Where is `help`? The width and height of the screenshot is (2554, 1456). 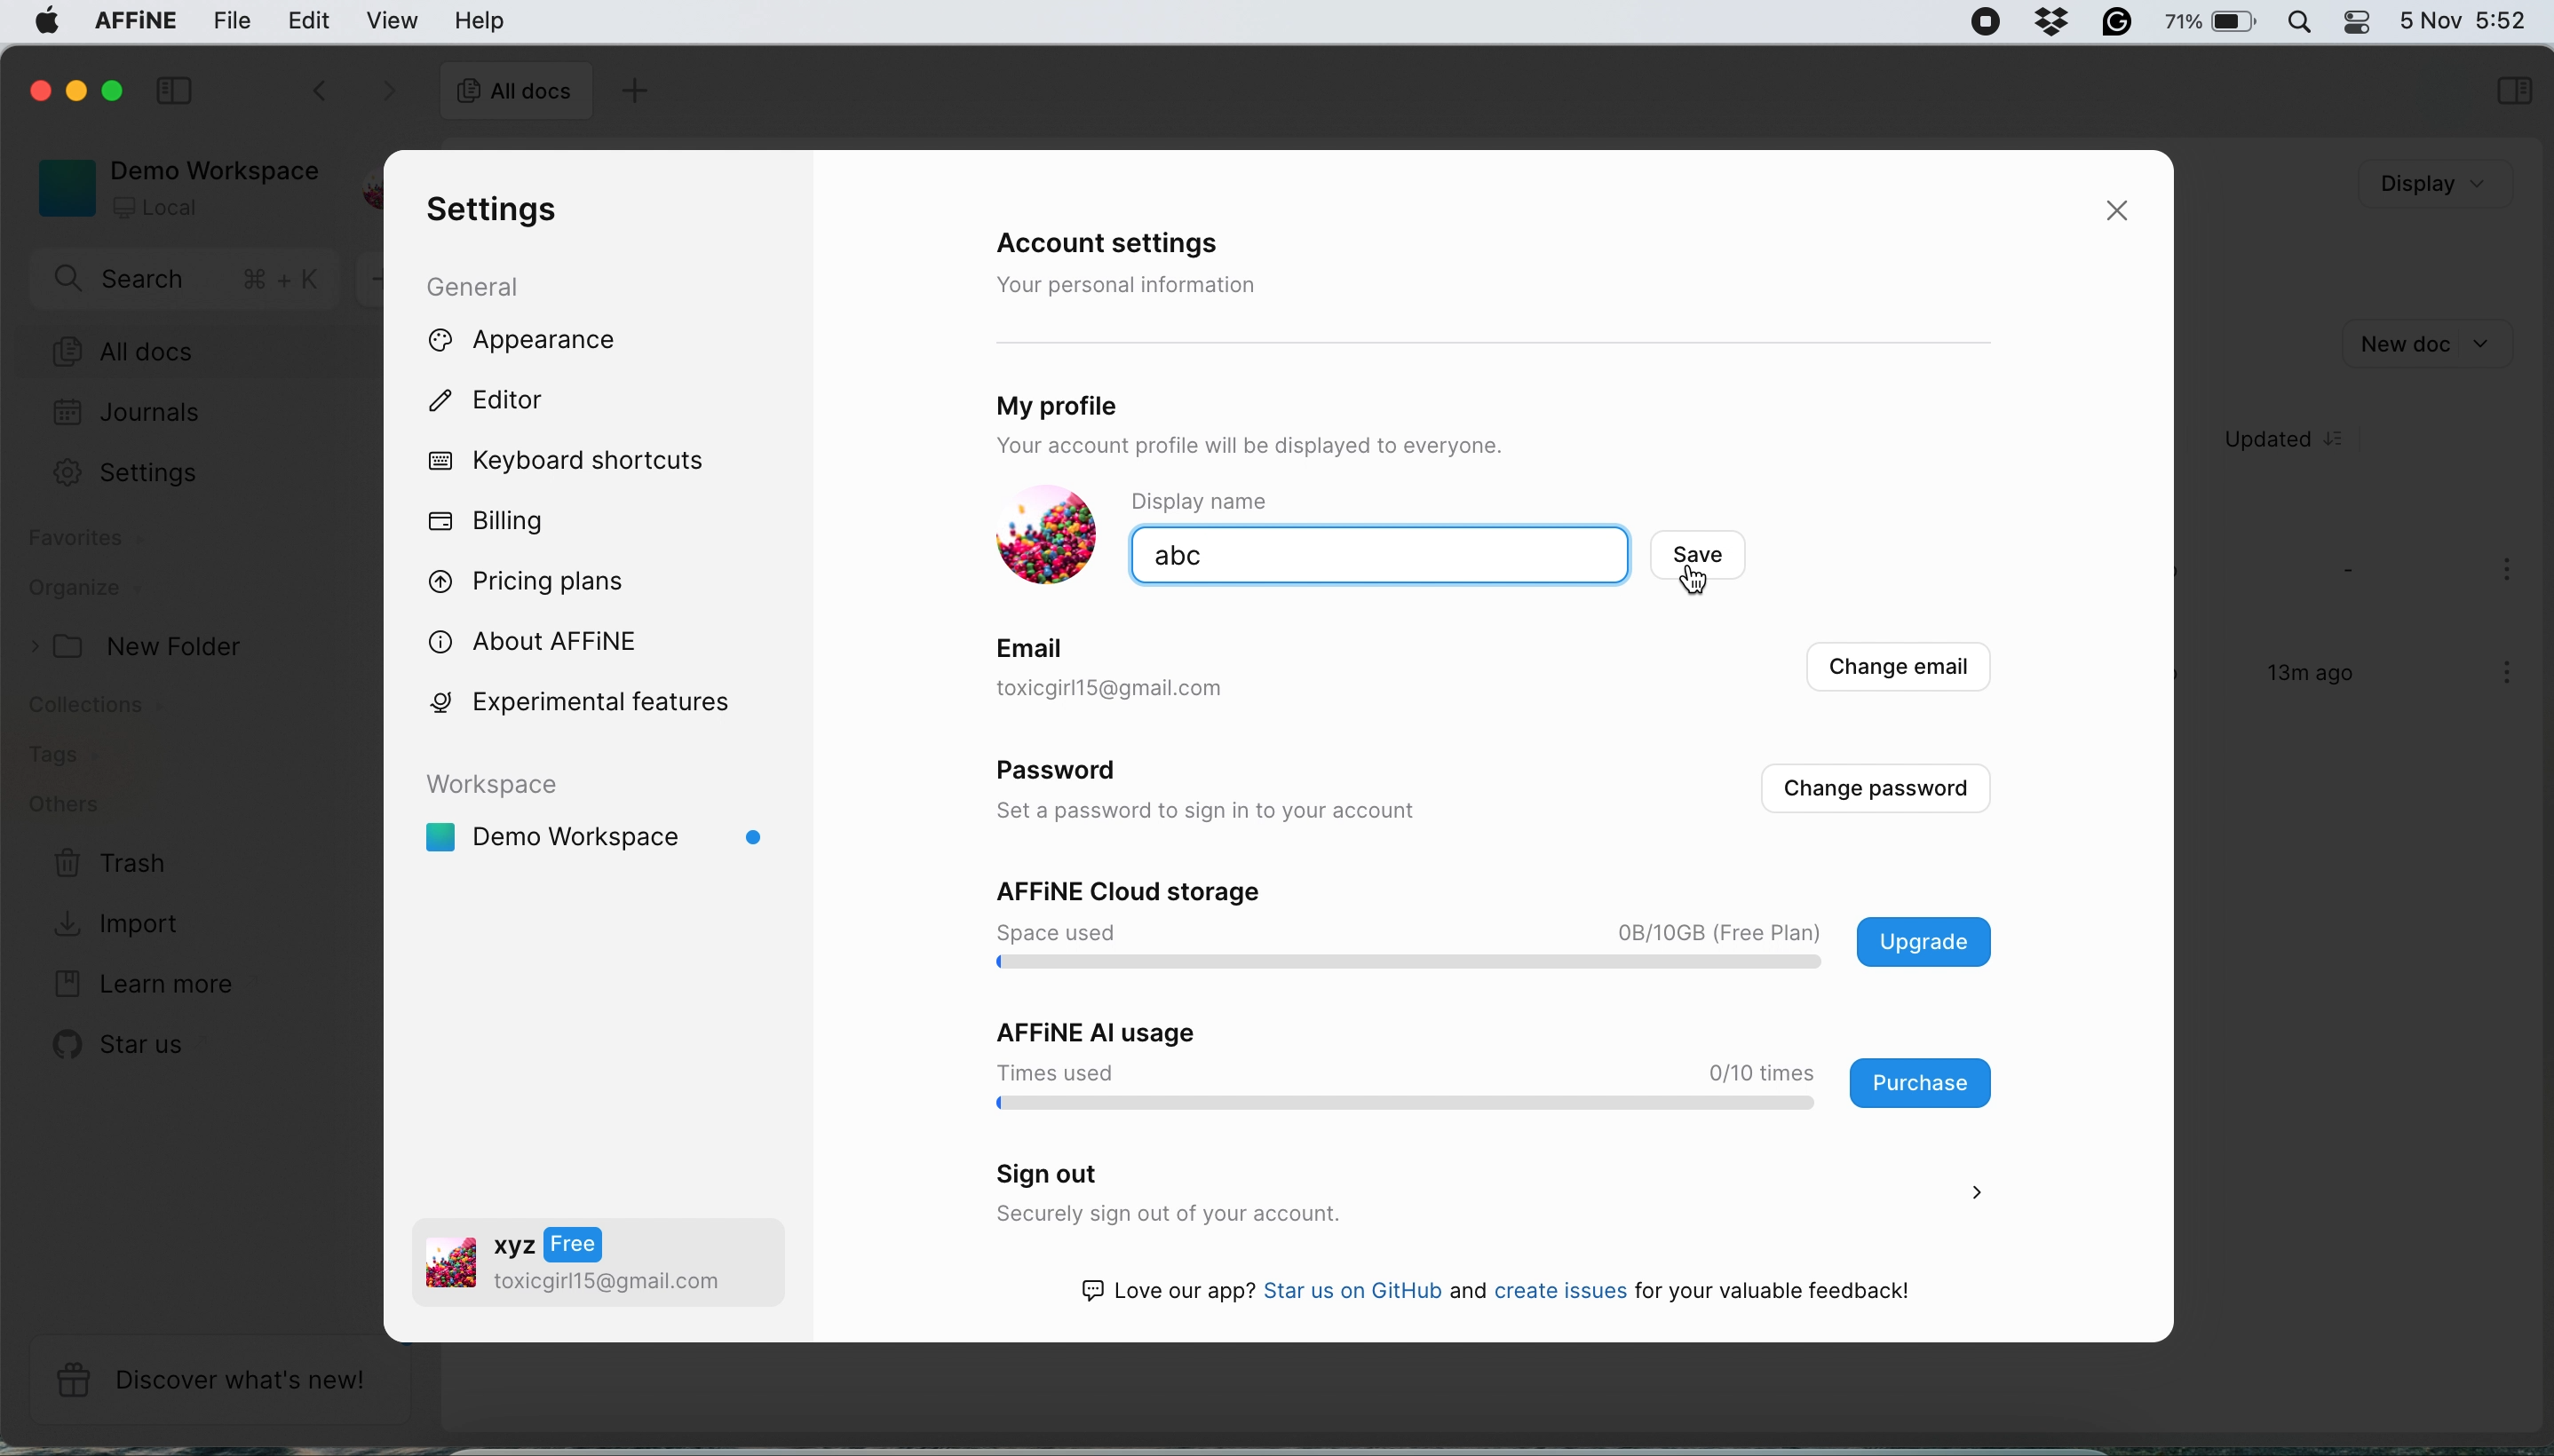 help is located at coordinates (479, 20).